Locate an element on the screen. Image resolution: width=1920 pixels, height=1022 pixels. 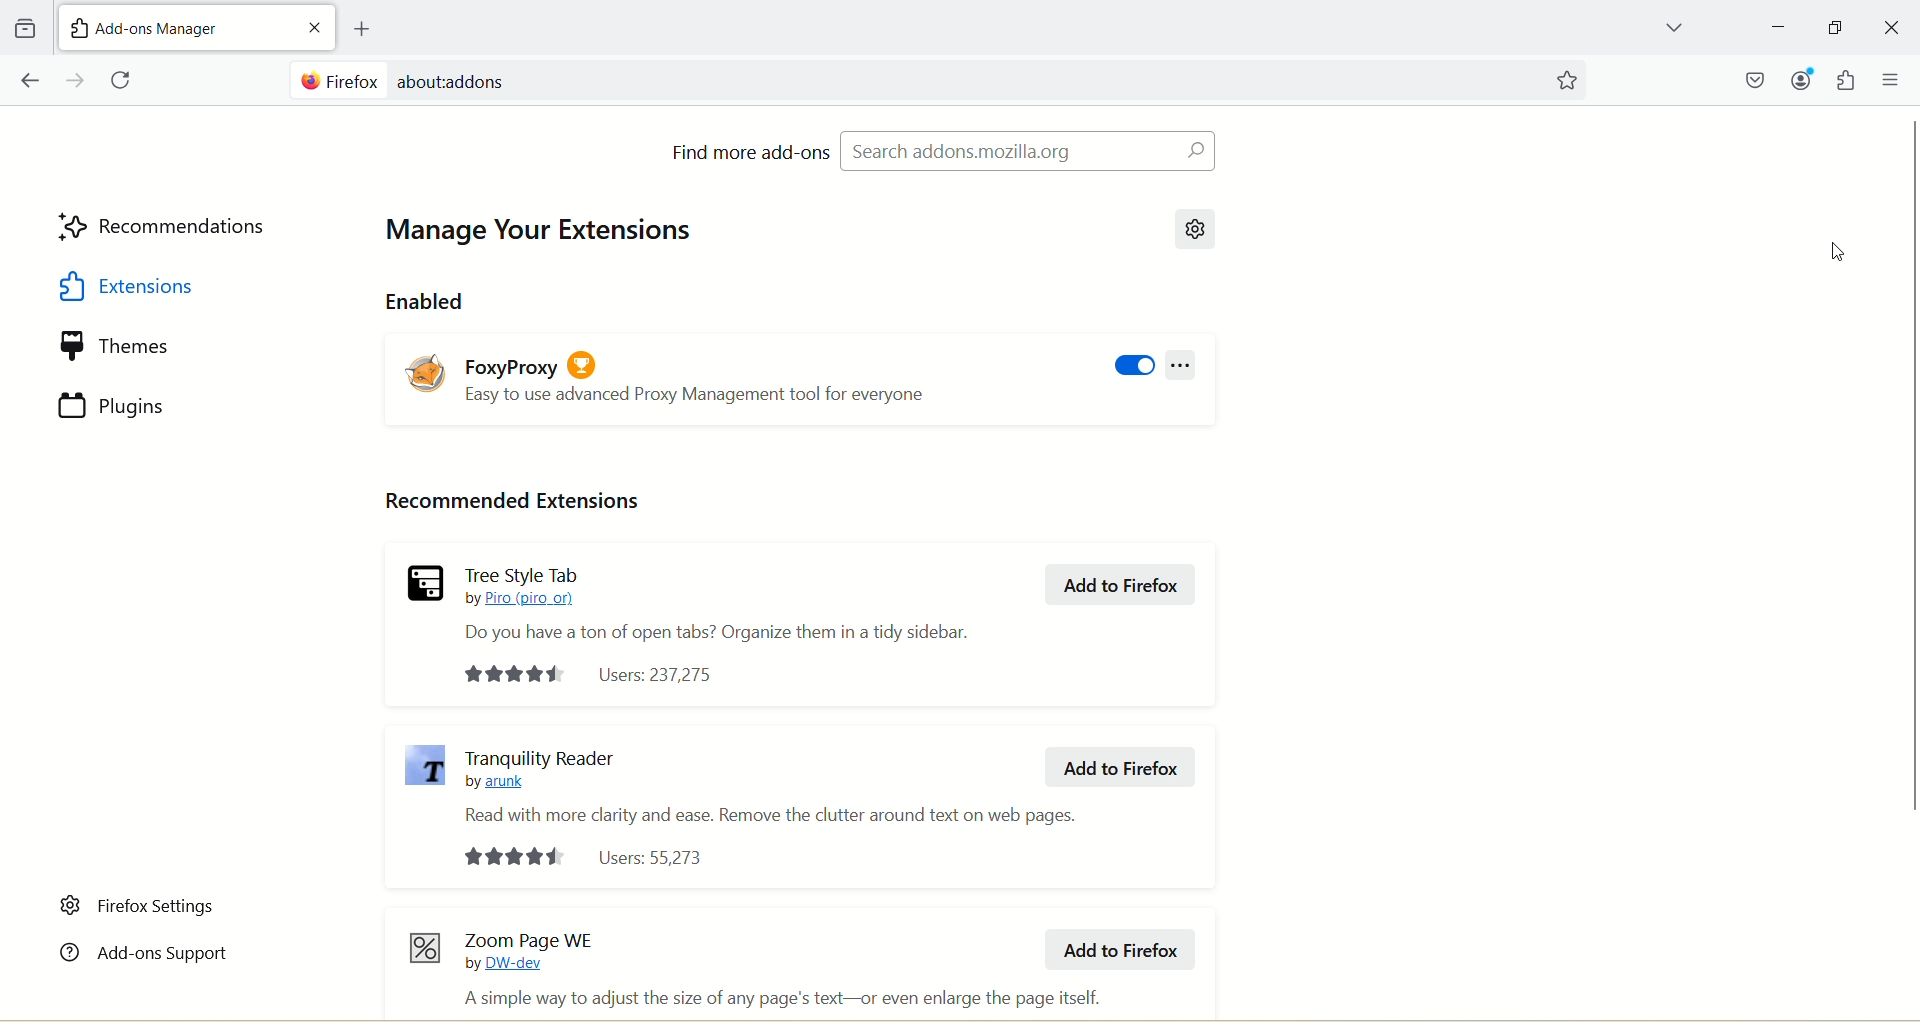
cursor is located at coordinates (1841, 249).